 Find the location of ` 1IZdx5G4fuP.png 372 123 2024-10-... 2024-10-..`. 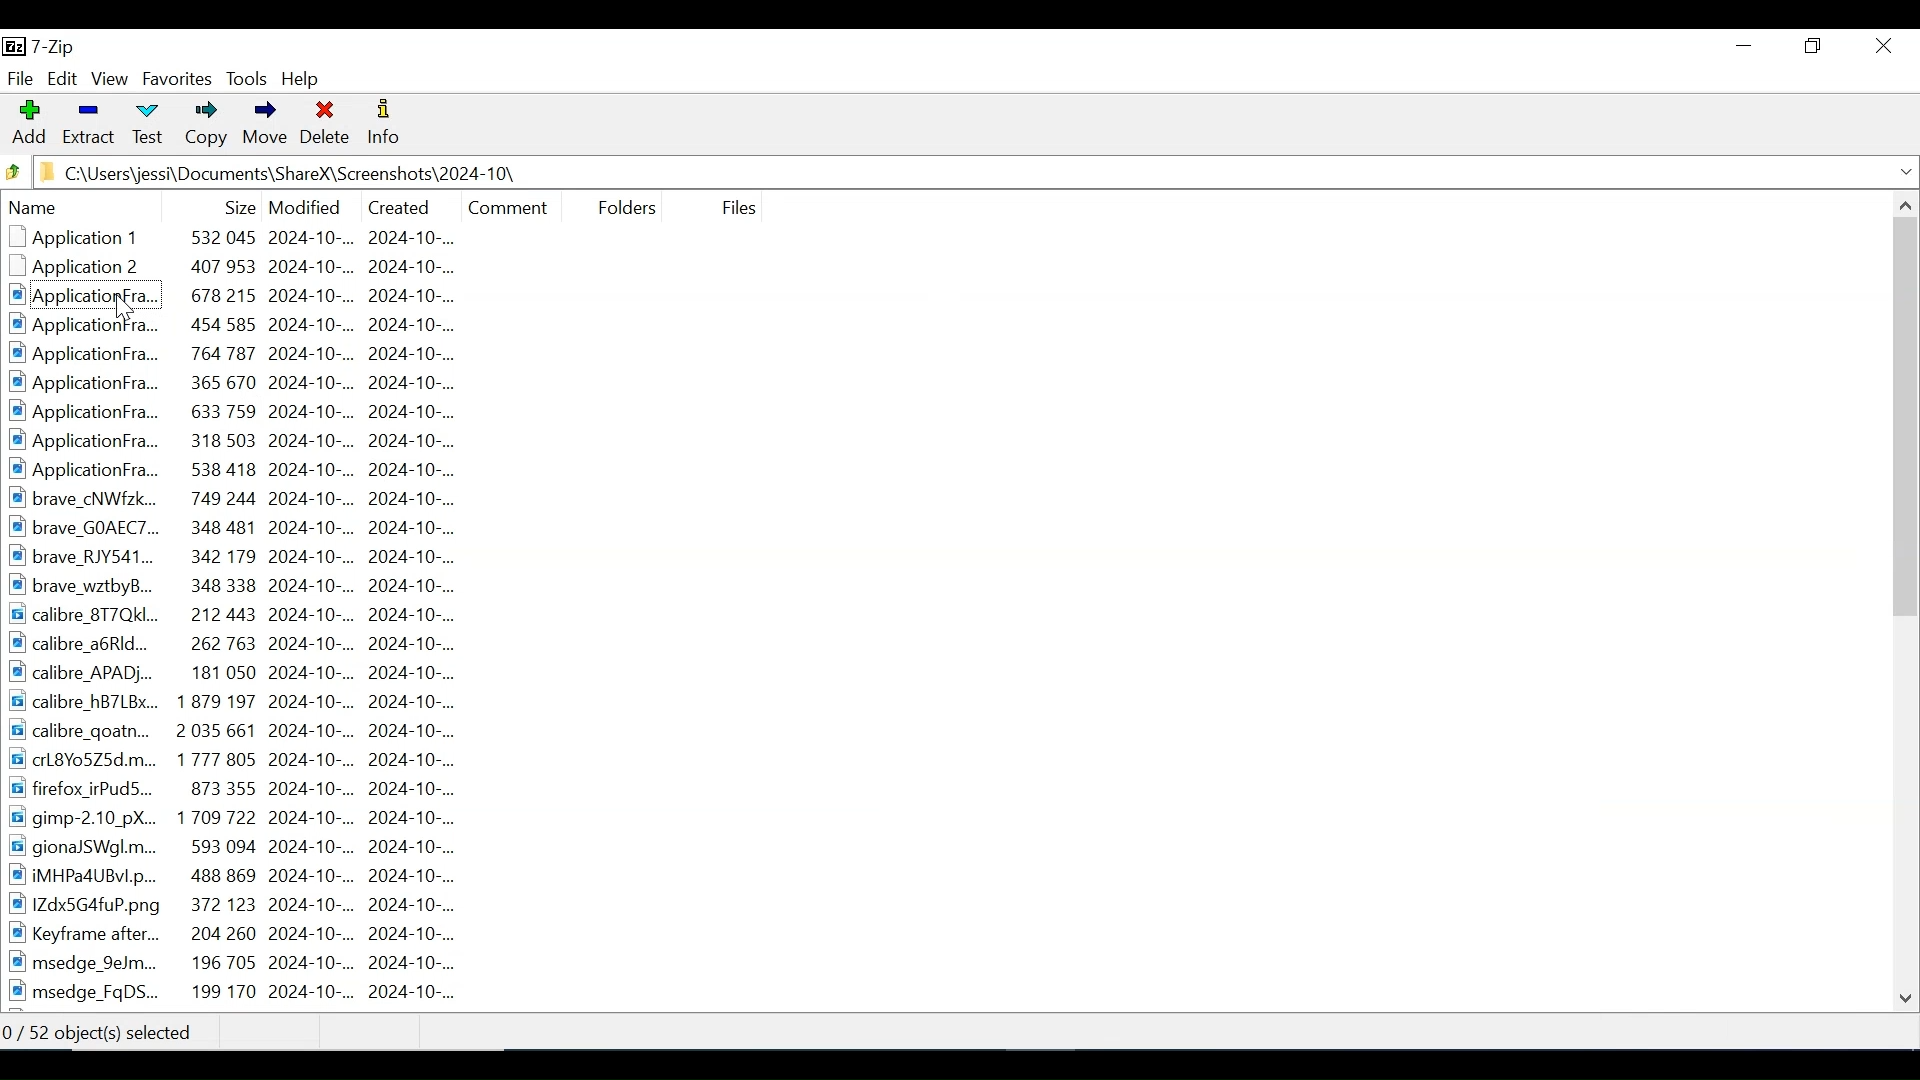

 1IZdx5G4fuP.png 372 123 2024-10-... 2024-10-.. is located at coordinates (238, 905).